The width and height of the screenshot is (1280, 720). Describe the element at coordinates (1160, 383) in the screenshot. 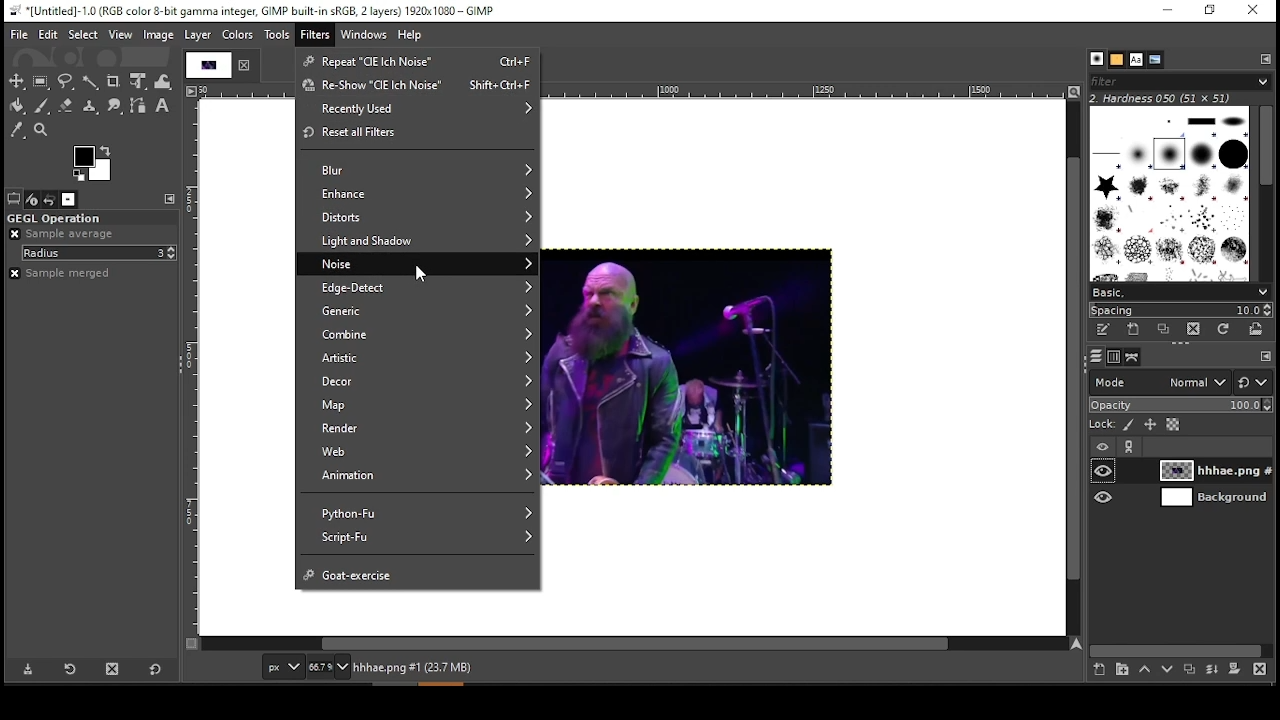

I see `mode` at that location.